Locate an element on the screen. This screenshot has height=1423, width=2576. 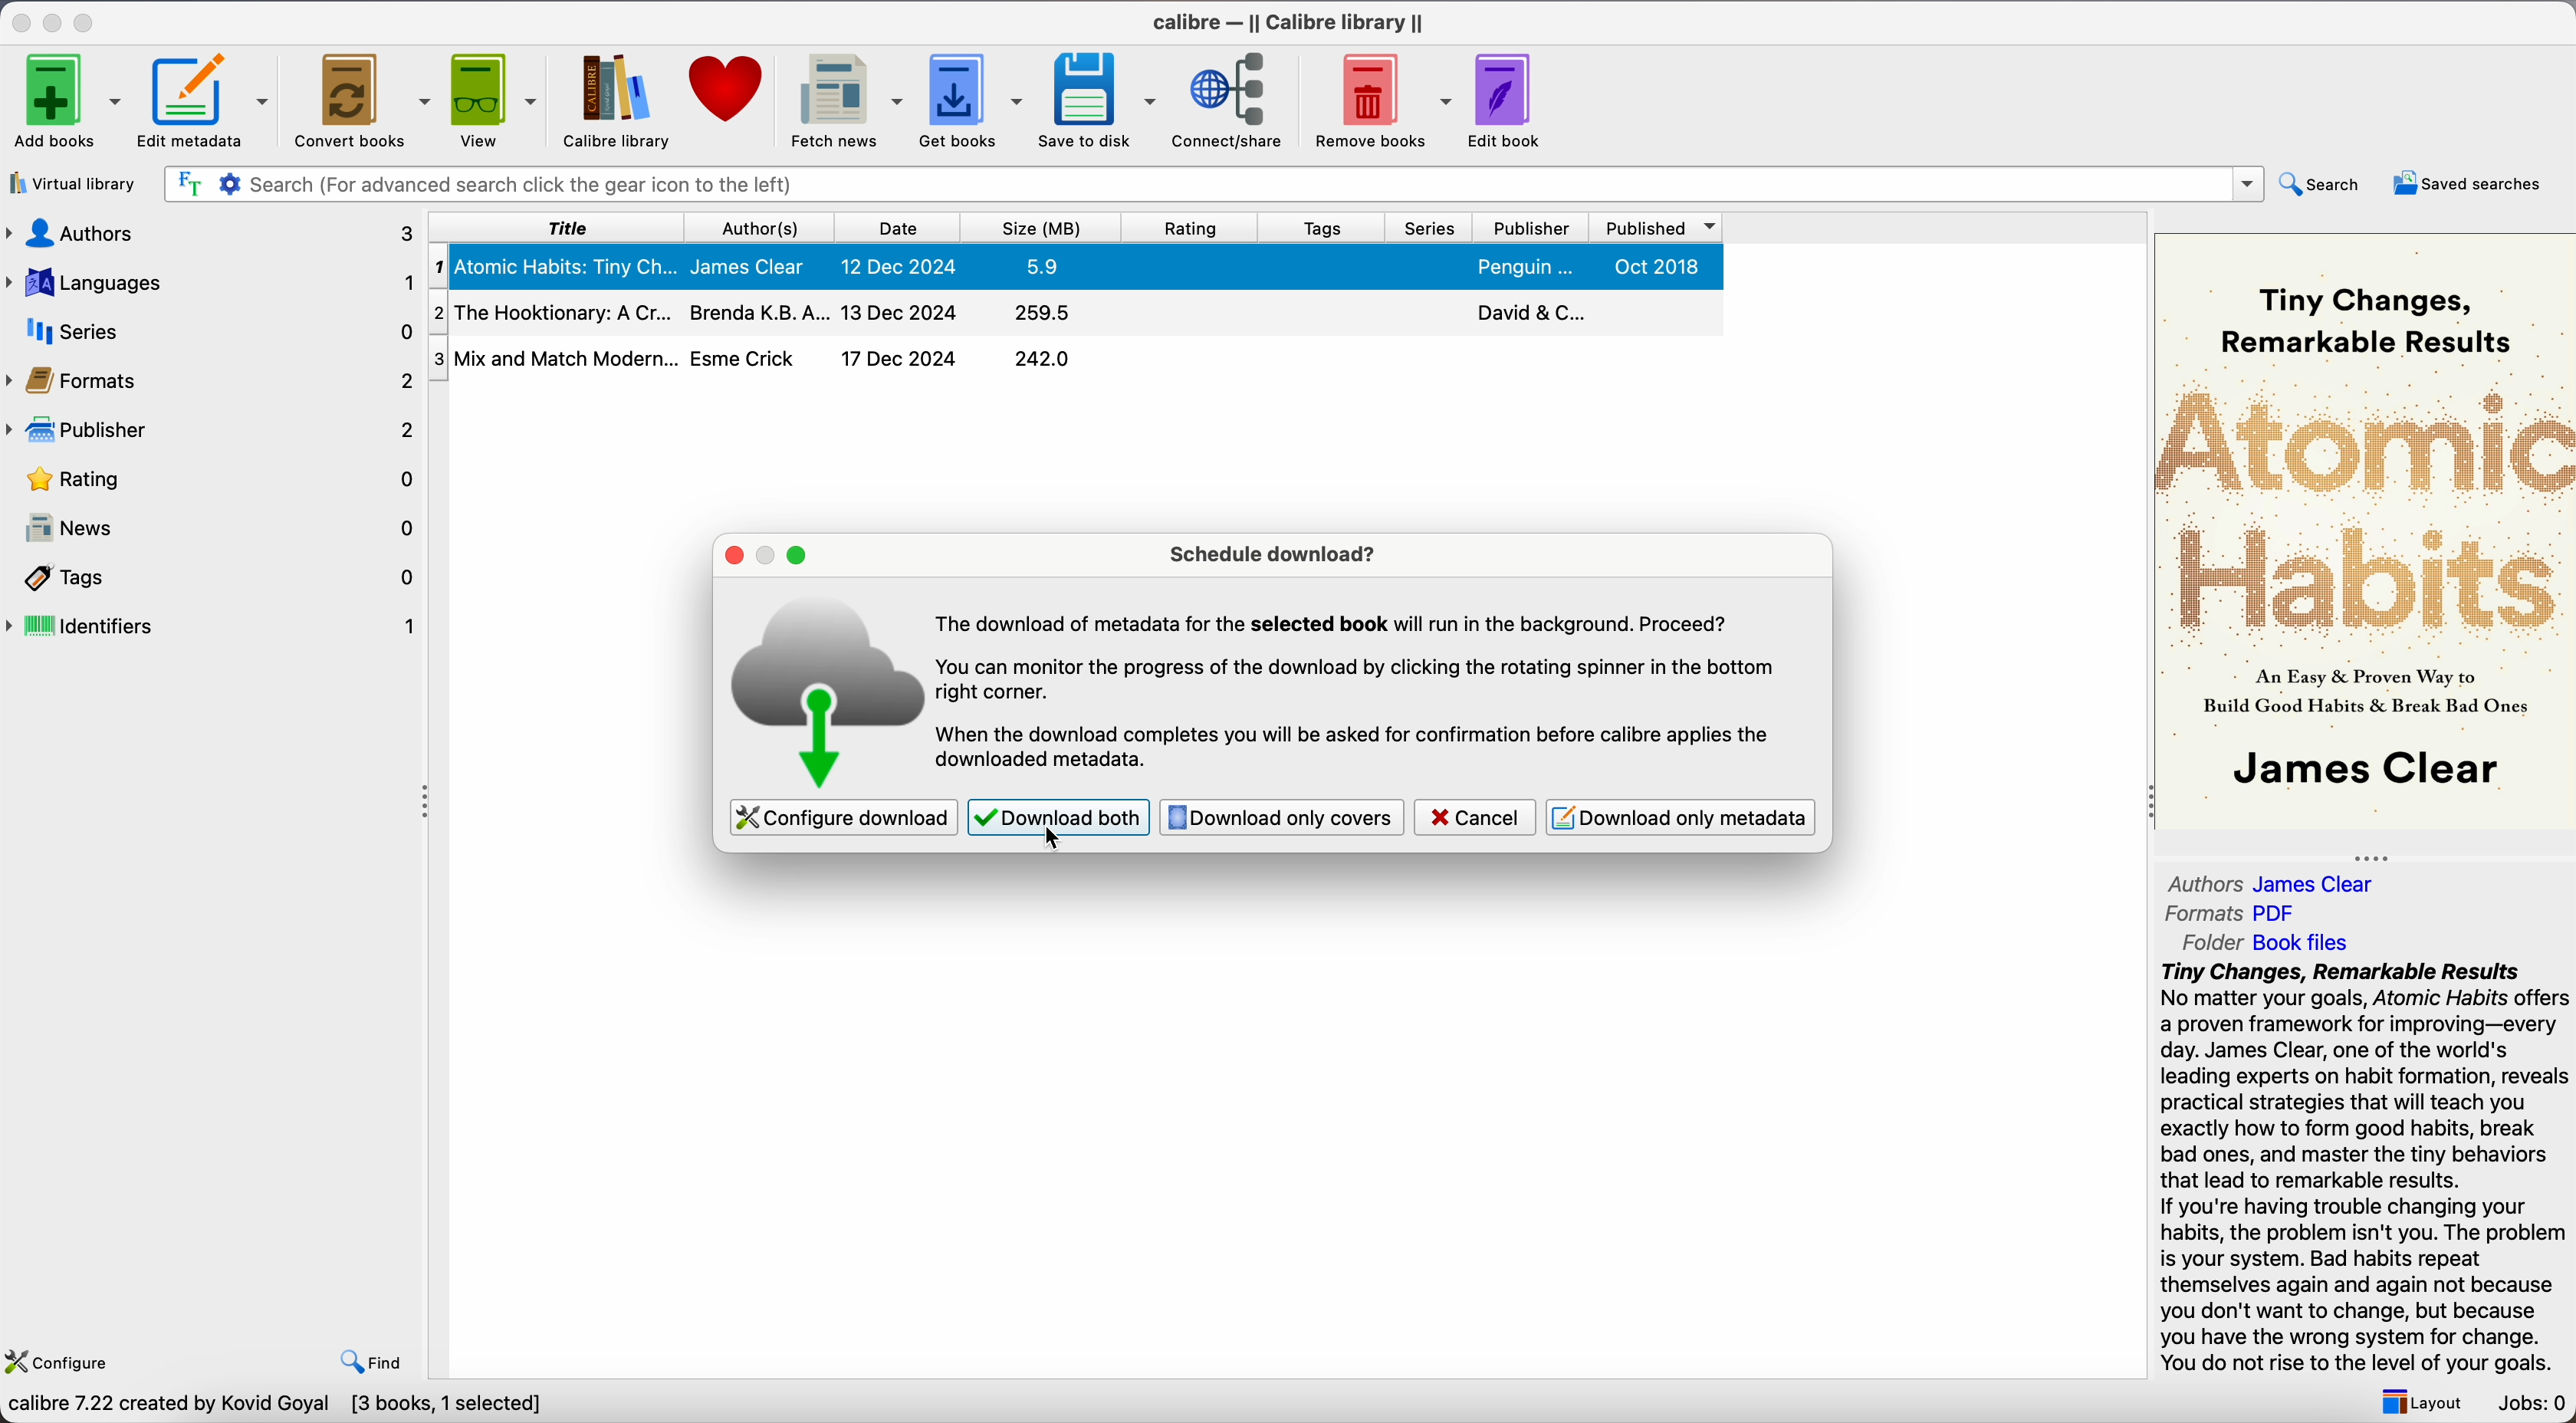
tags is located at coordinates (1322, 227).